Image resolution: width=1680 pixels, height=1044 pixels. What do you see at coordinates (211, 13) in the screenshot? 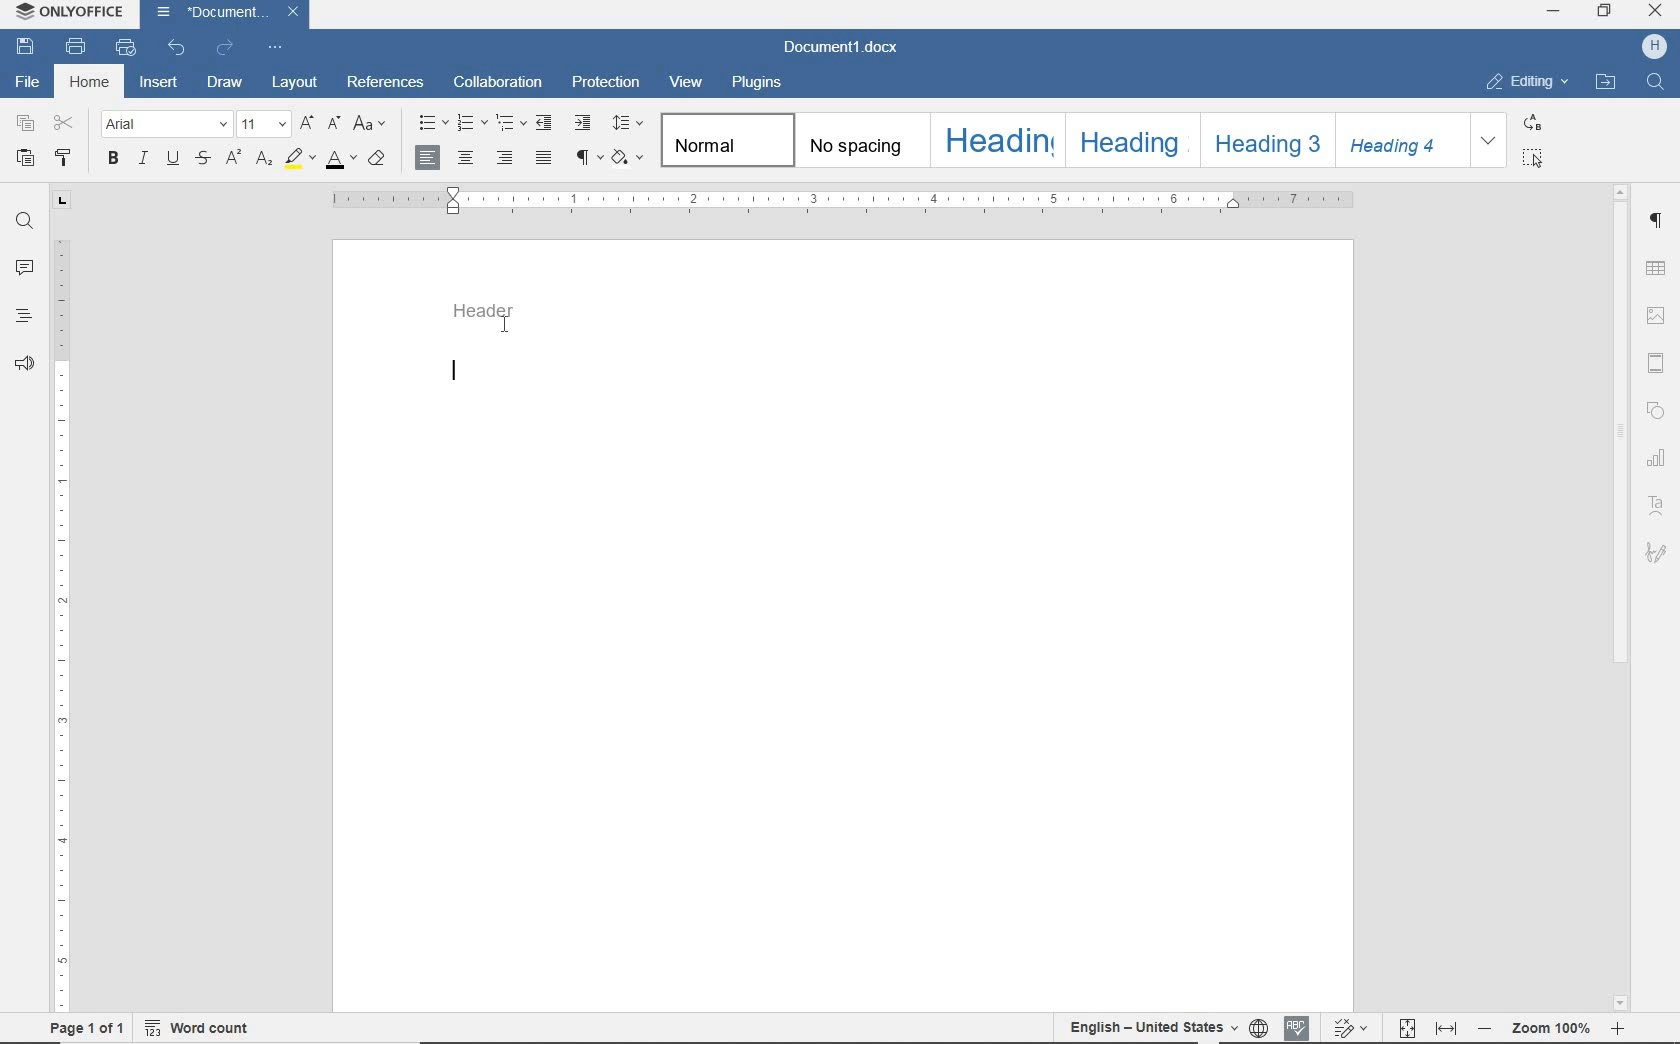
I see `document name` at bounding box center [211, 13].